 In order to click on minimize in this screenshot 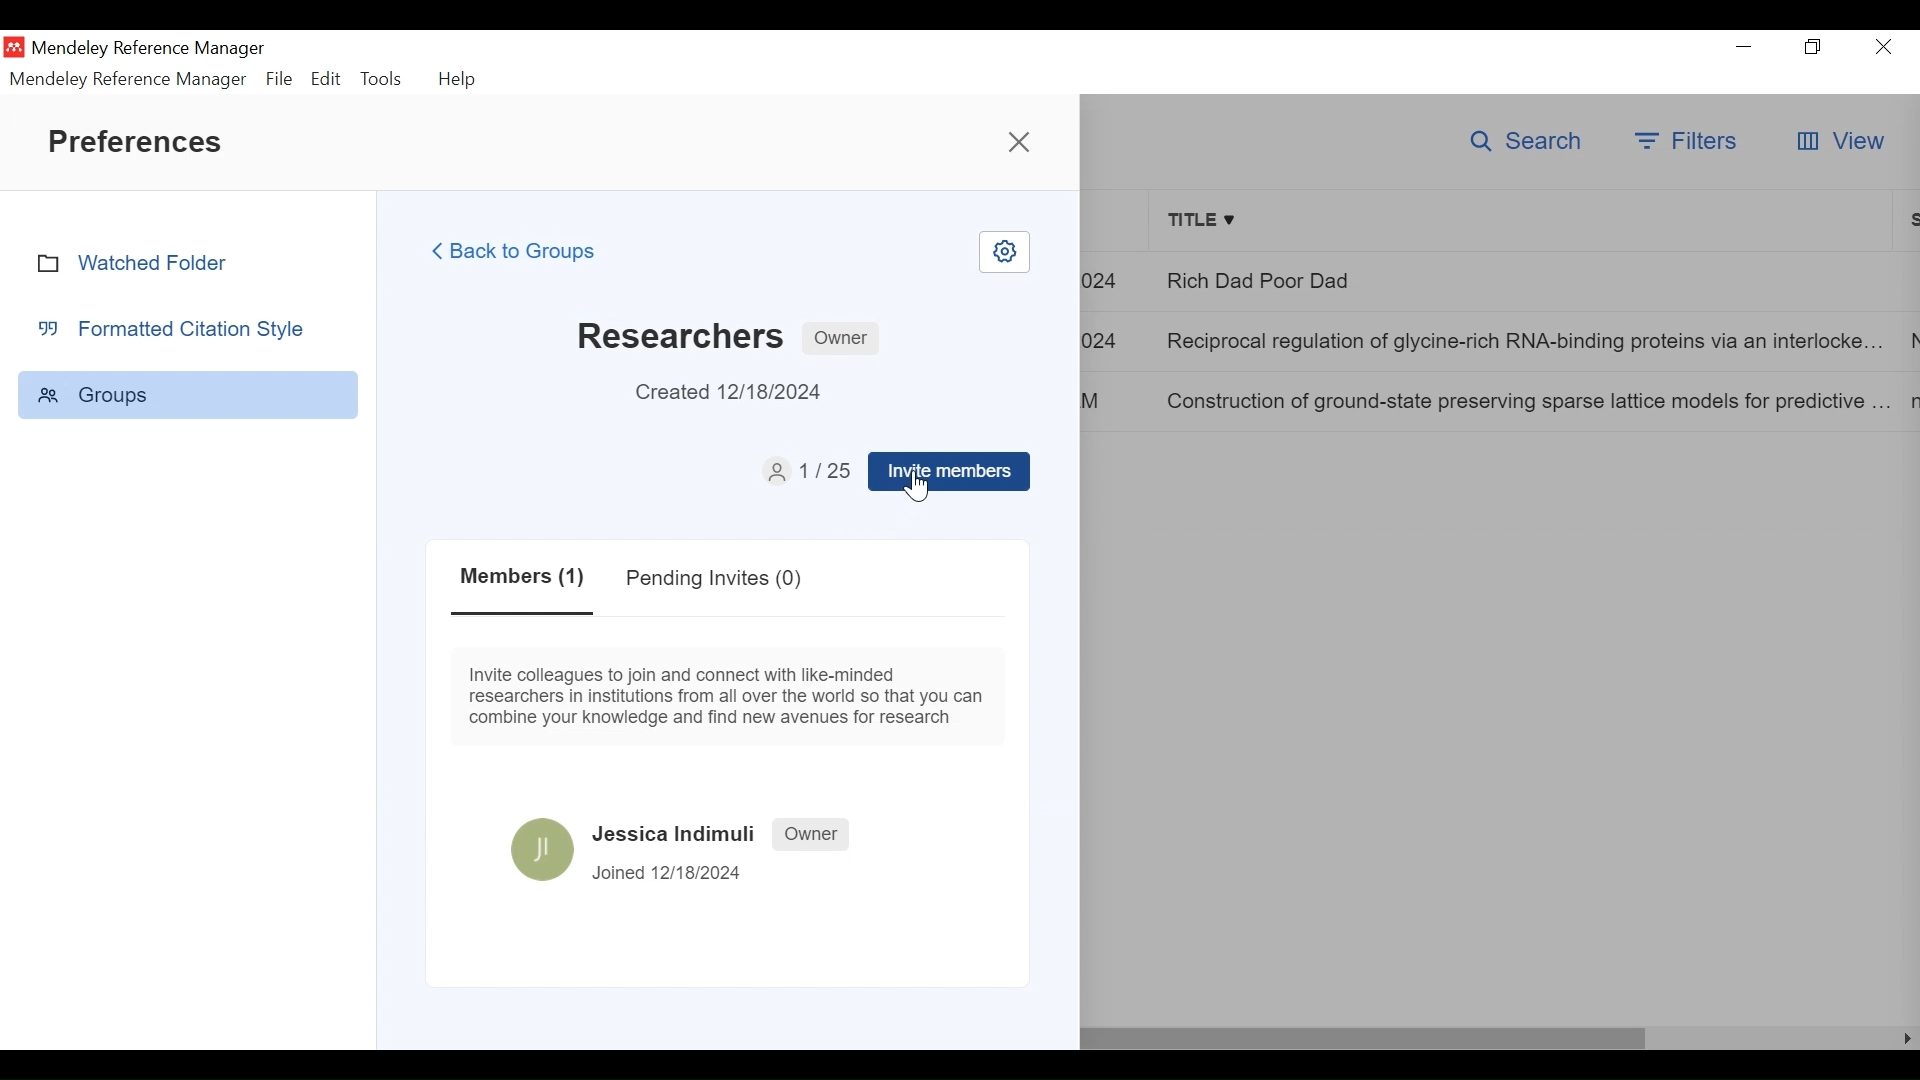, I will do `click(1744, 44)`.